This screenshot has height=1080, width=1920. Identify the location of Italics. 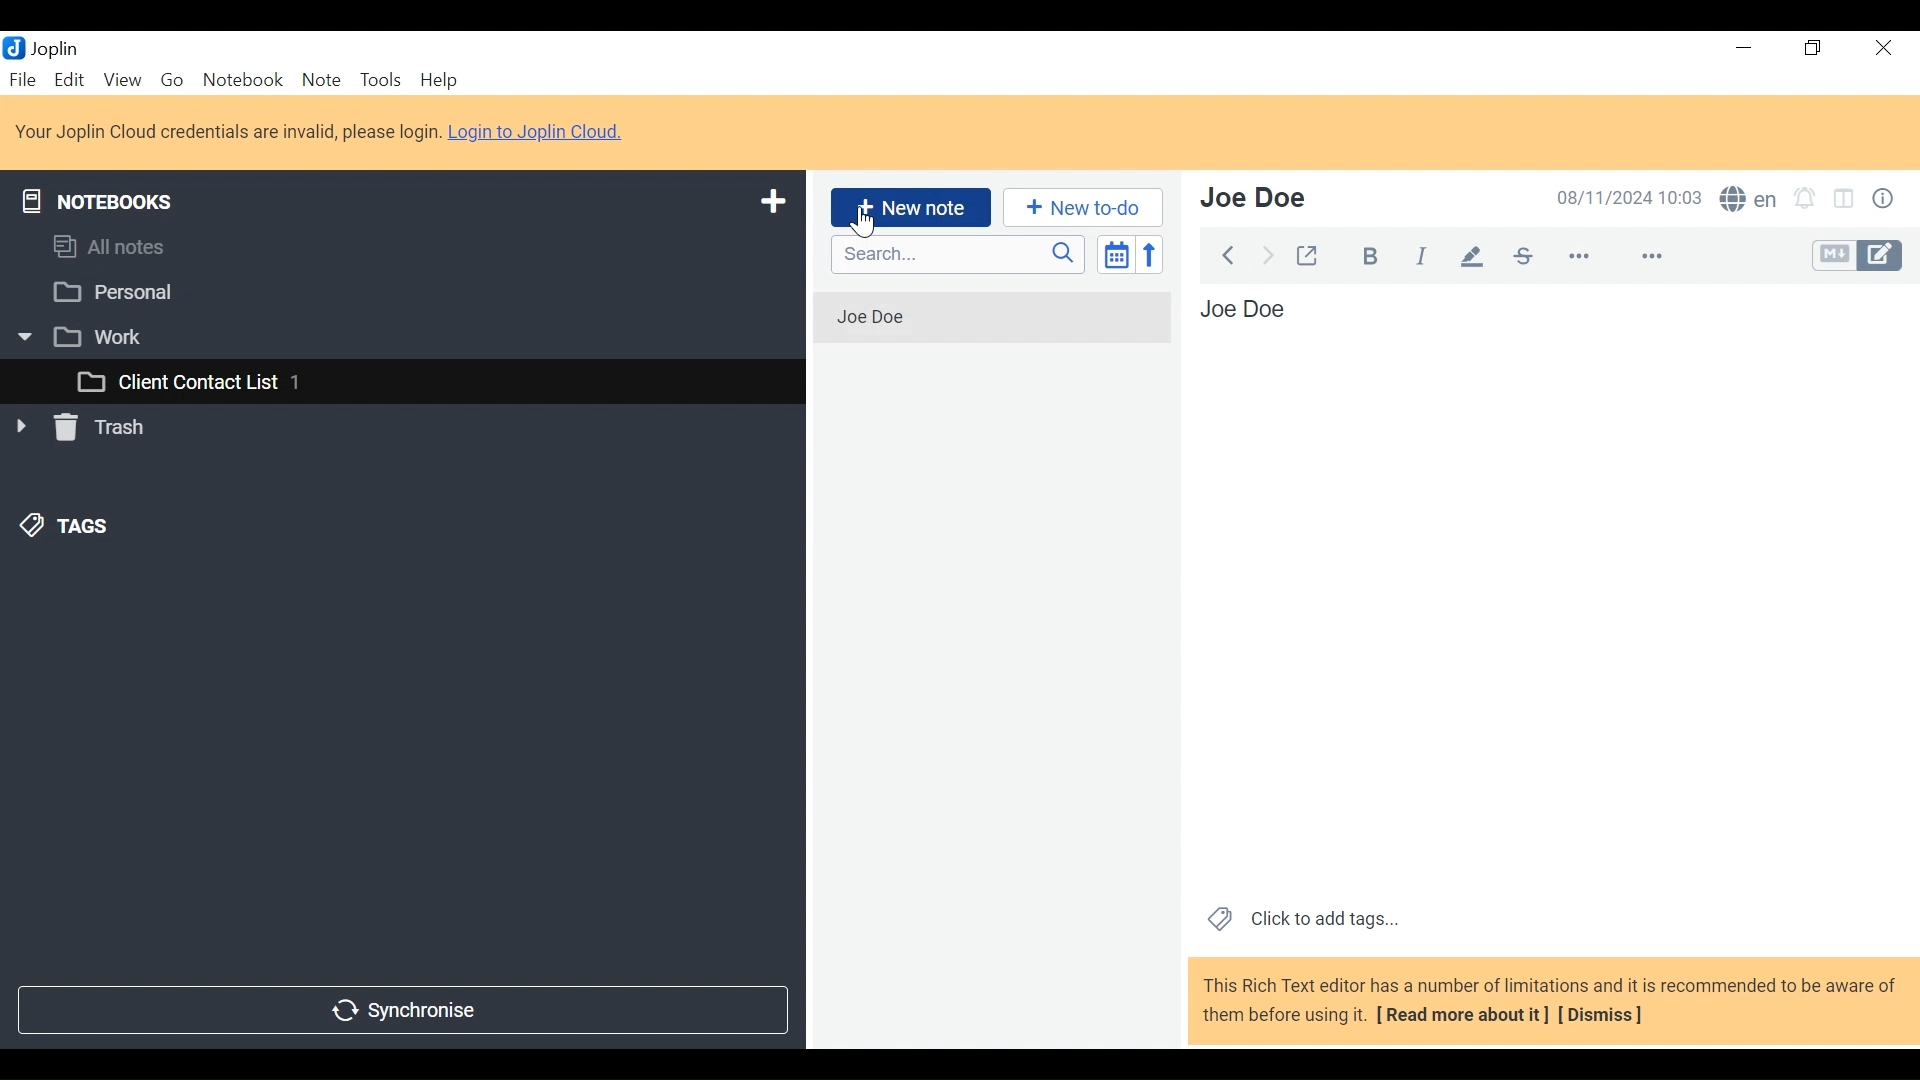
(1421, 256).